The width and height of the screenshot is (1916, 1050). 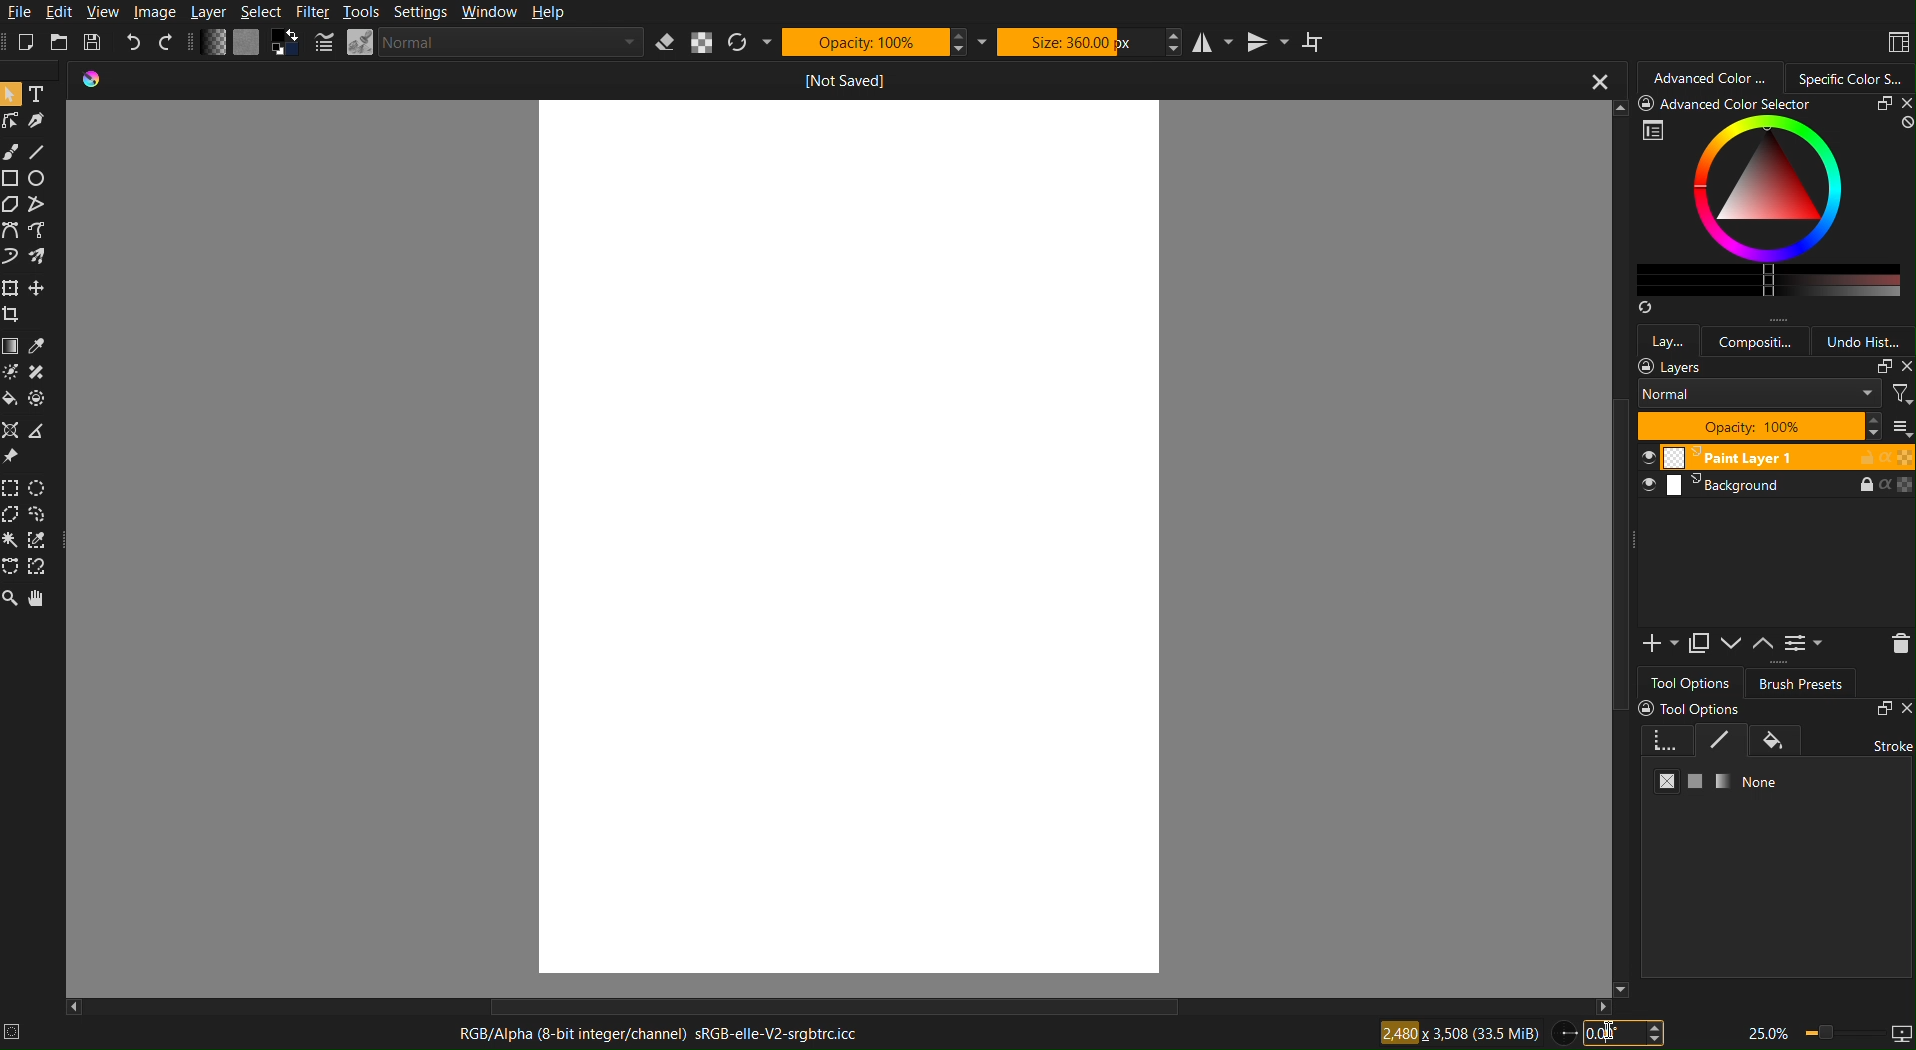 What do you see at coordinates (817, 82) in the screenshot?
I see `Current Document` at bounding box center [817, 82].